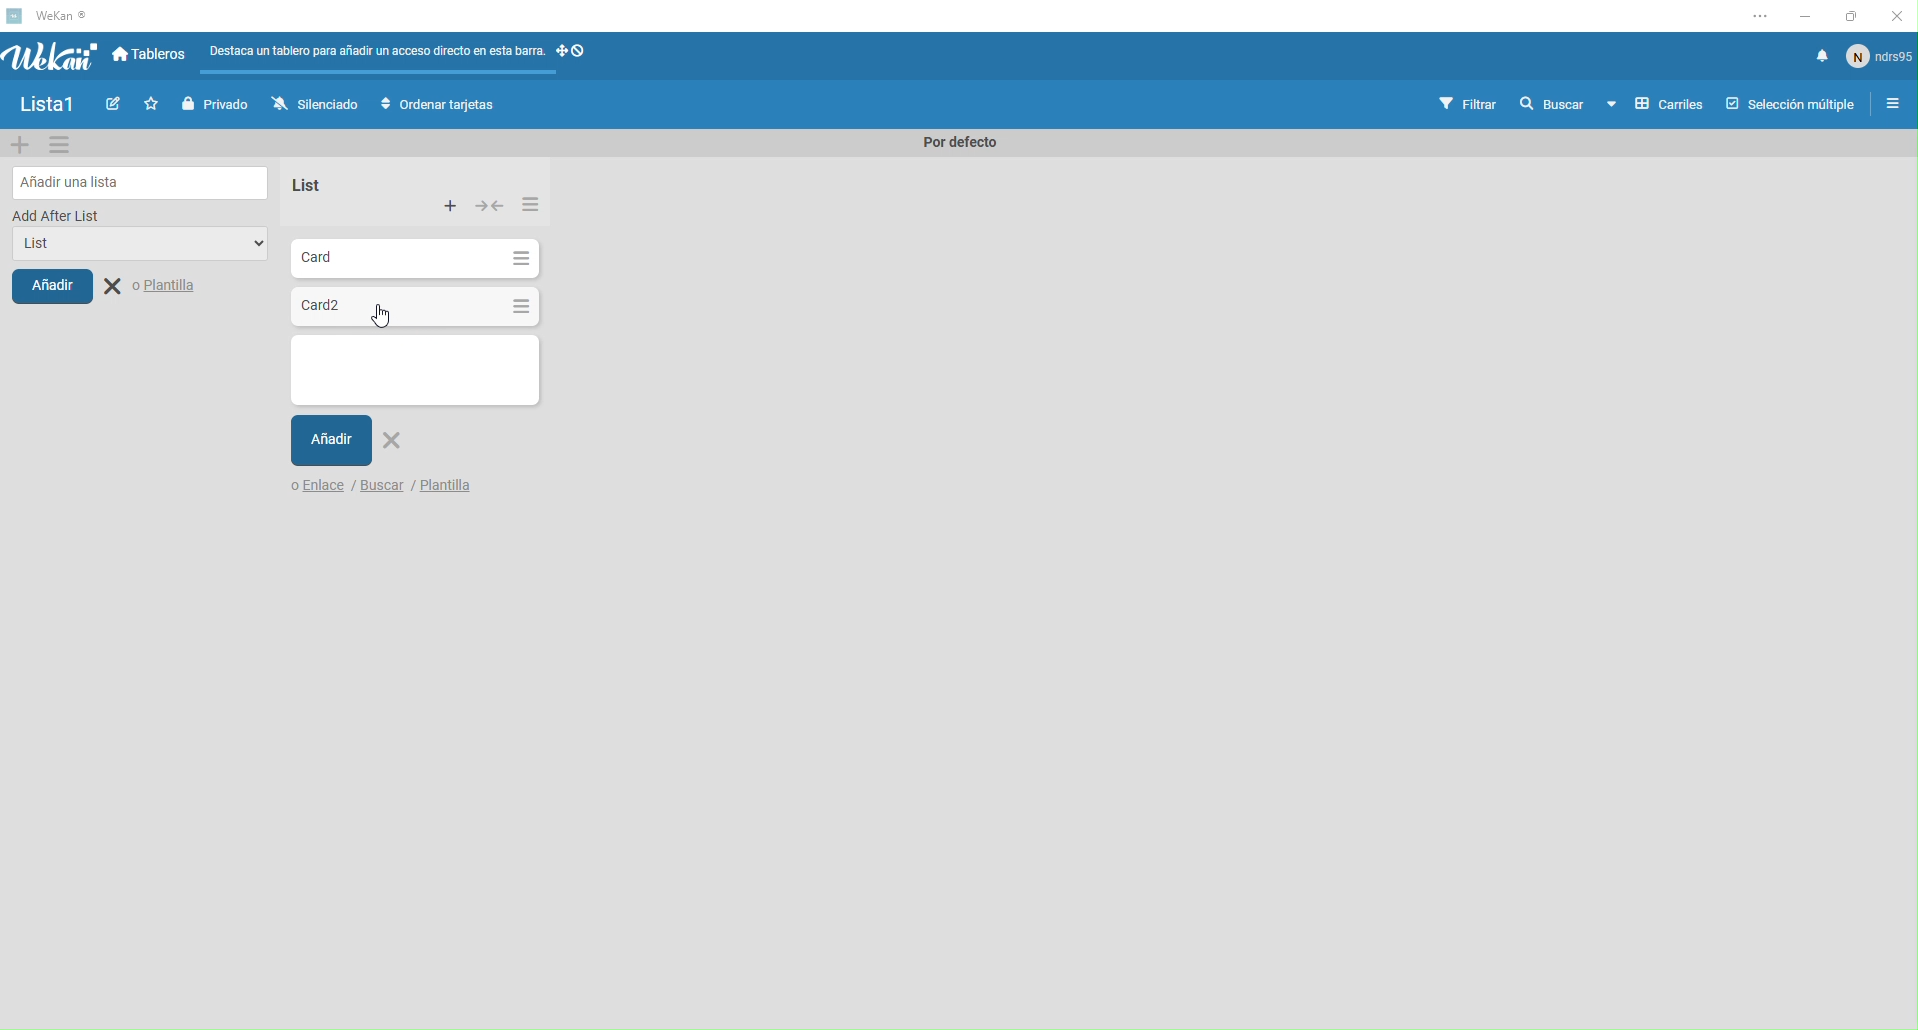  I want to click on add after list, so click(118, 216).